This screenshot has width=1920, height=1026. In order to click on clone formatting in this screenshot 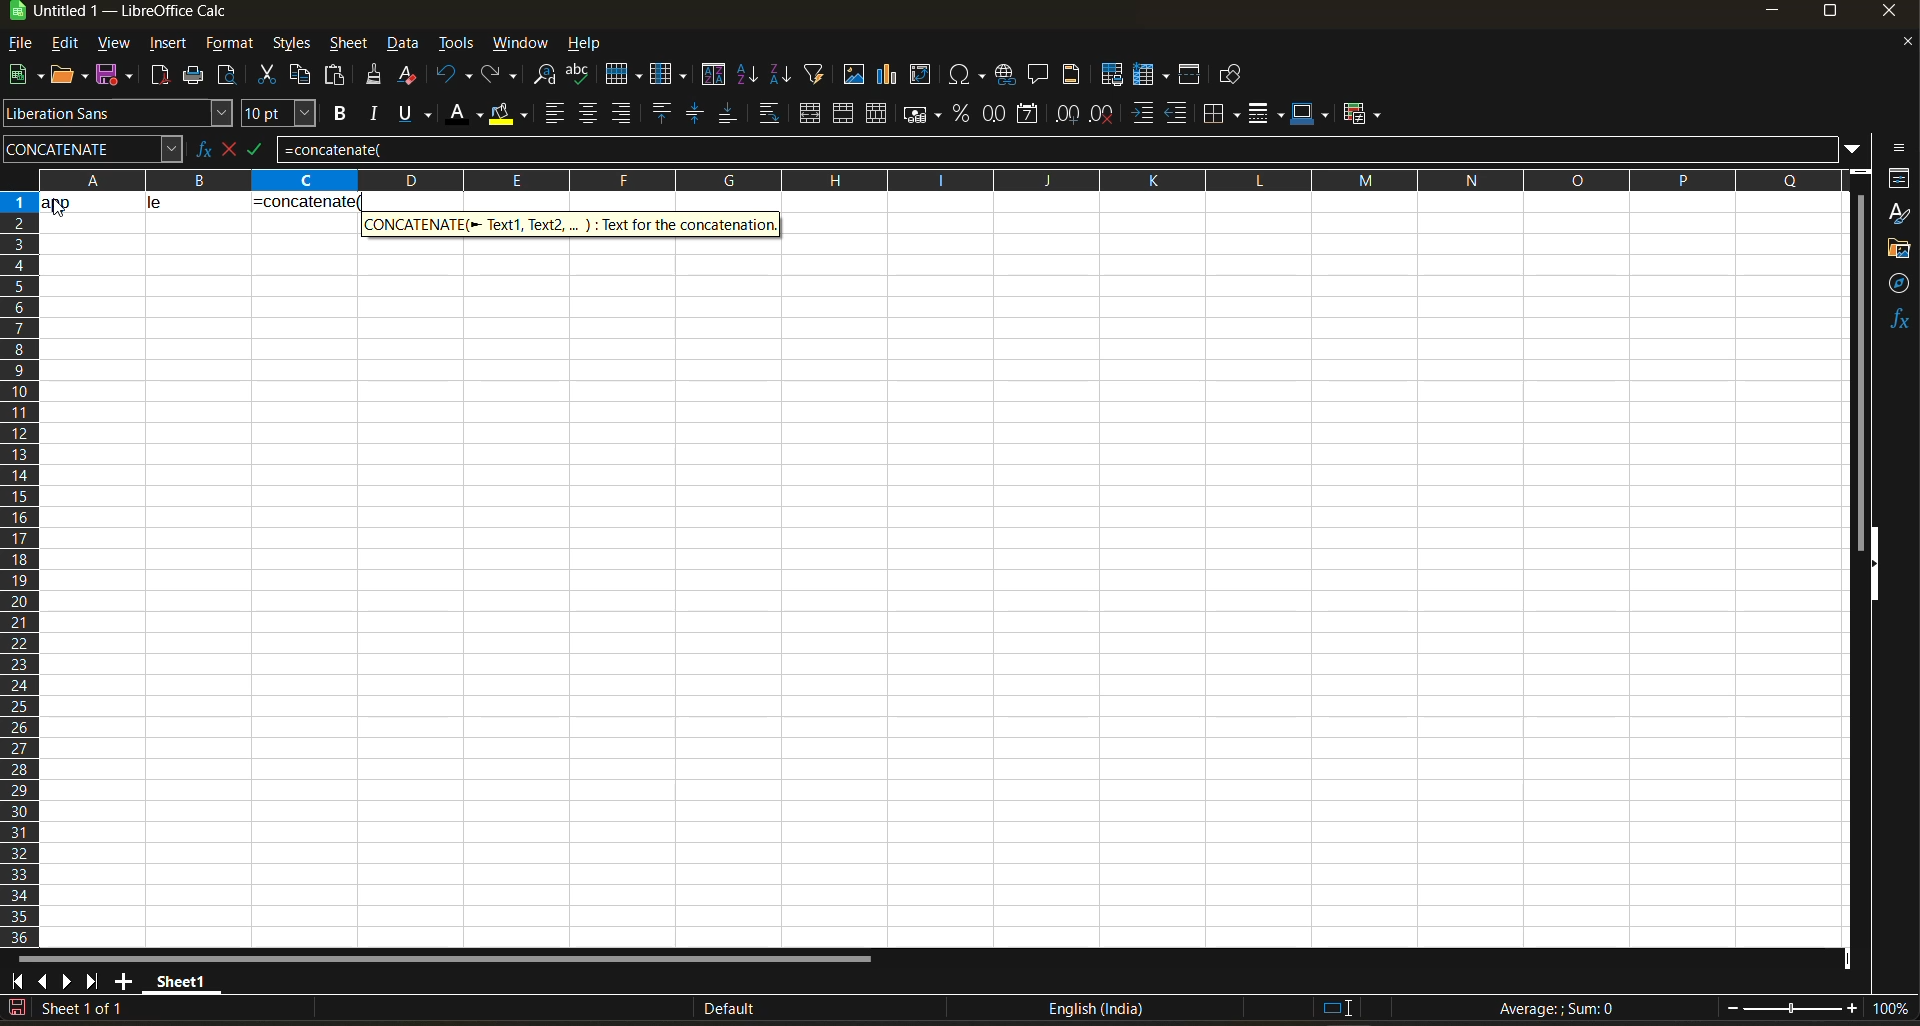, I will do `click(375, 78)`.